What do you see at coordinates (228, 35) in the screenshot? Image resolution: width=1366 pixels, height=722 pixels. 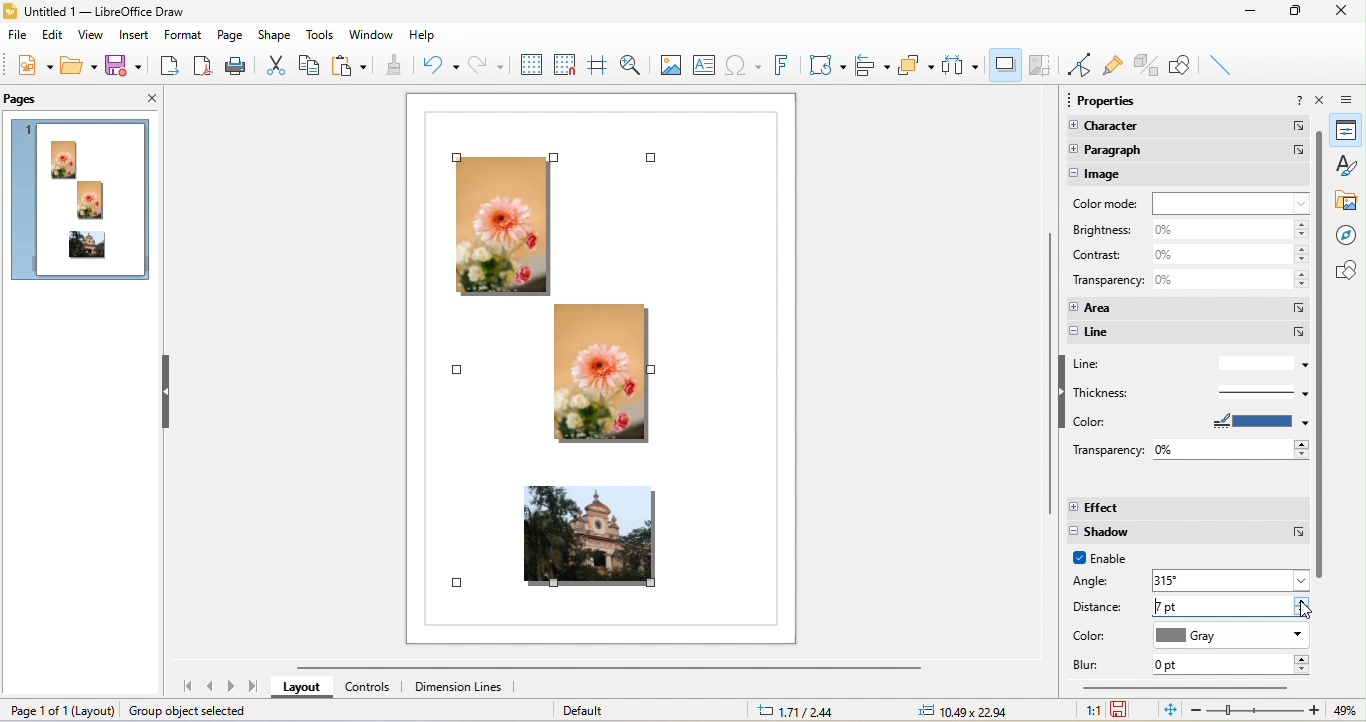 I see `page` at bounding box center [228, 35].